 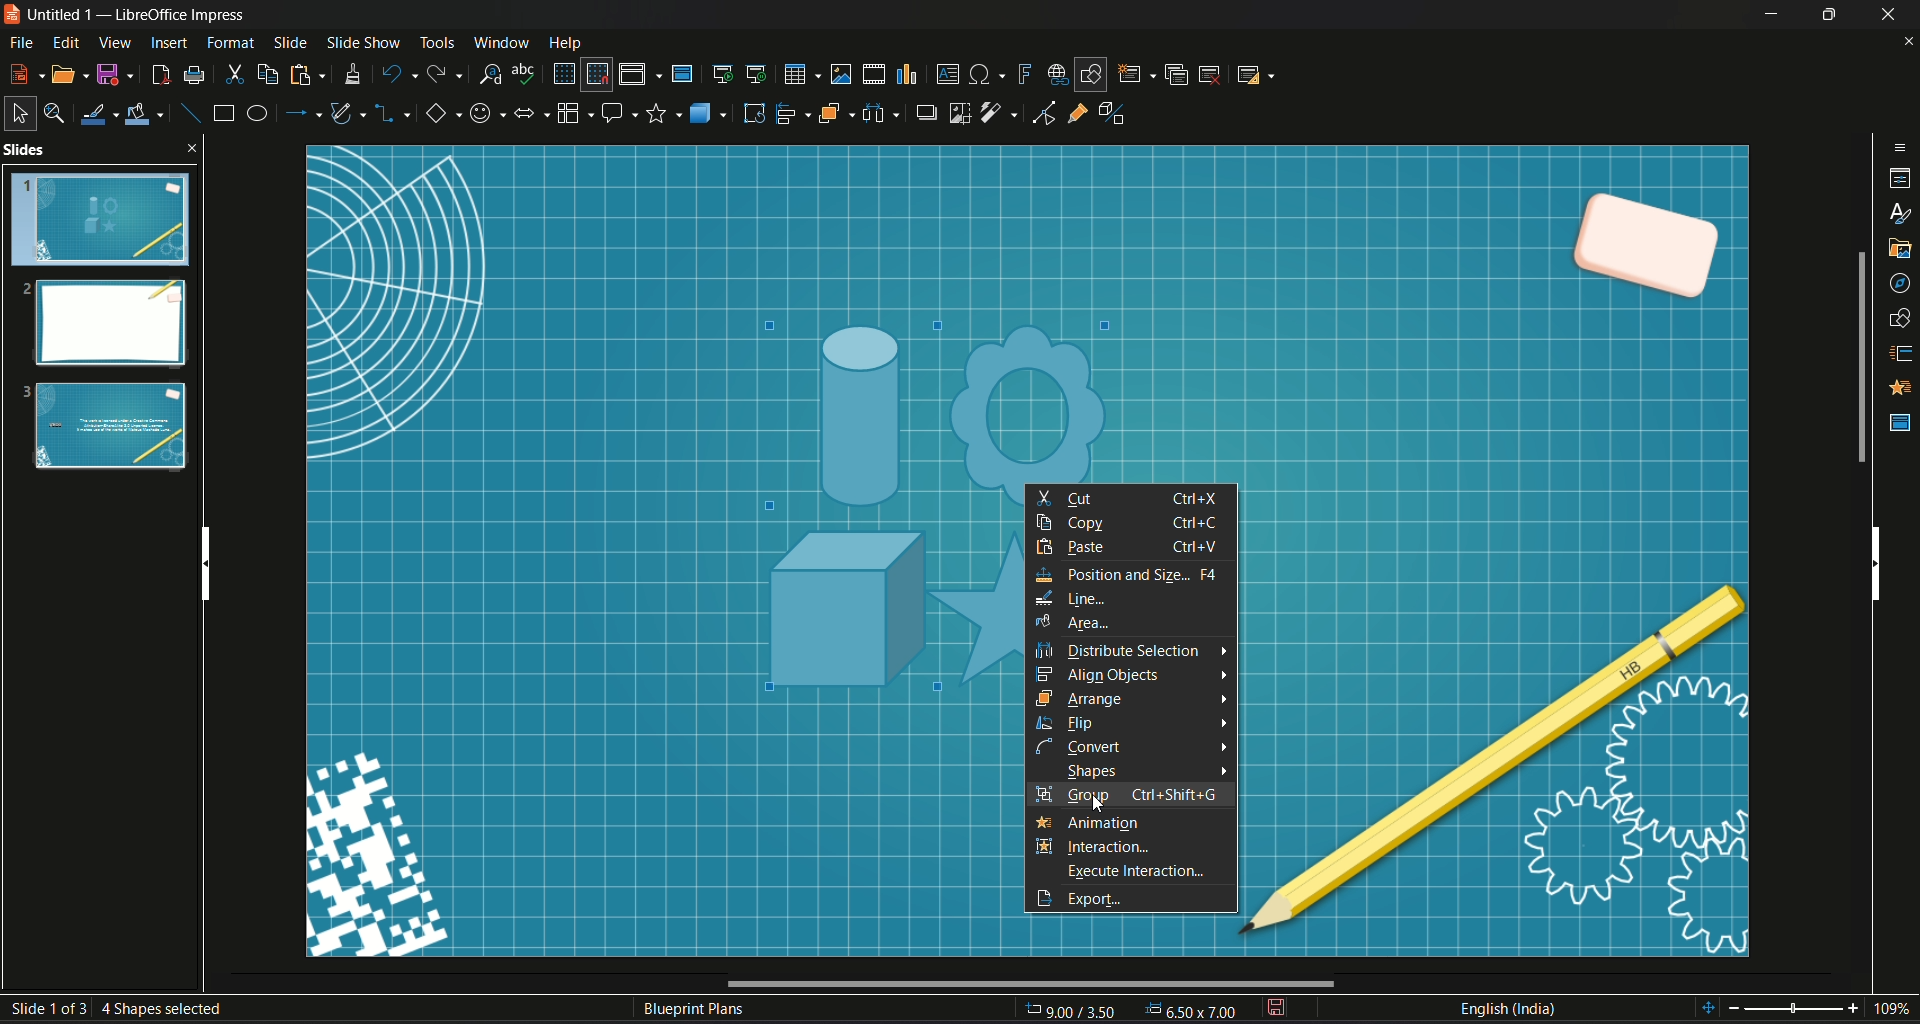 I want to click on insert image, so click(x=841, y=73).